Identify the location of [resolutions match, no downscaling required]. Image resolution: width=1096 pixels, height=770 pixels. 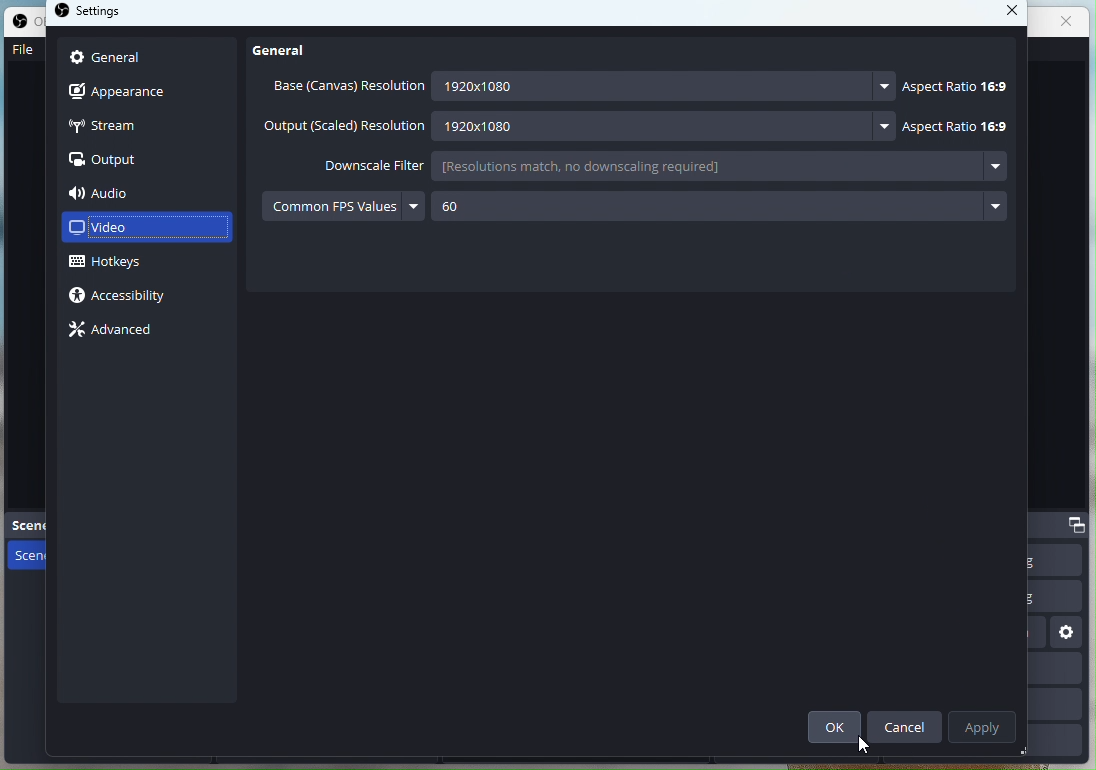
(646, 165).